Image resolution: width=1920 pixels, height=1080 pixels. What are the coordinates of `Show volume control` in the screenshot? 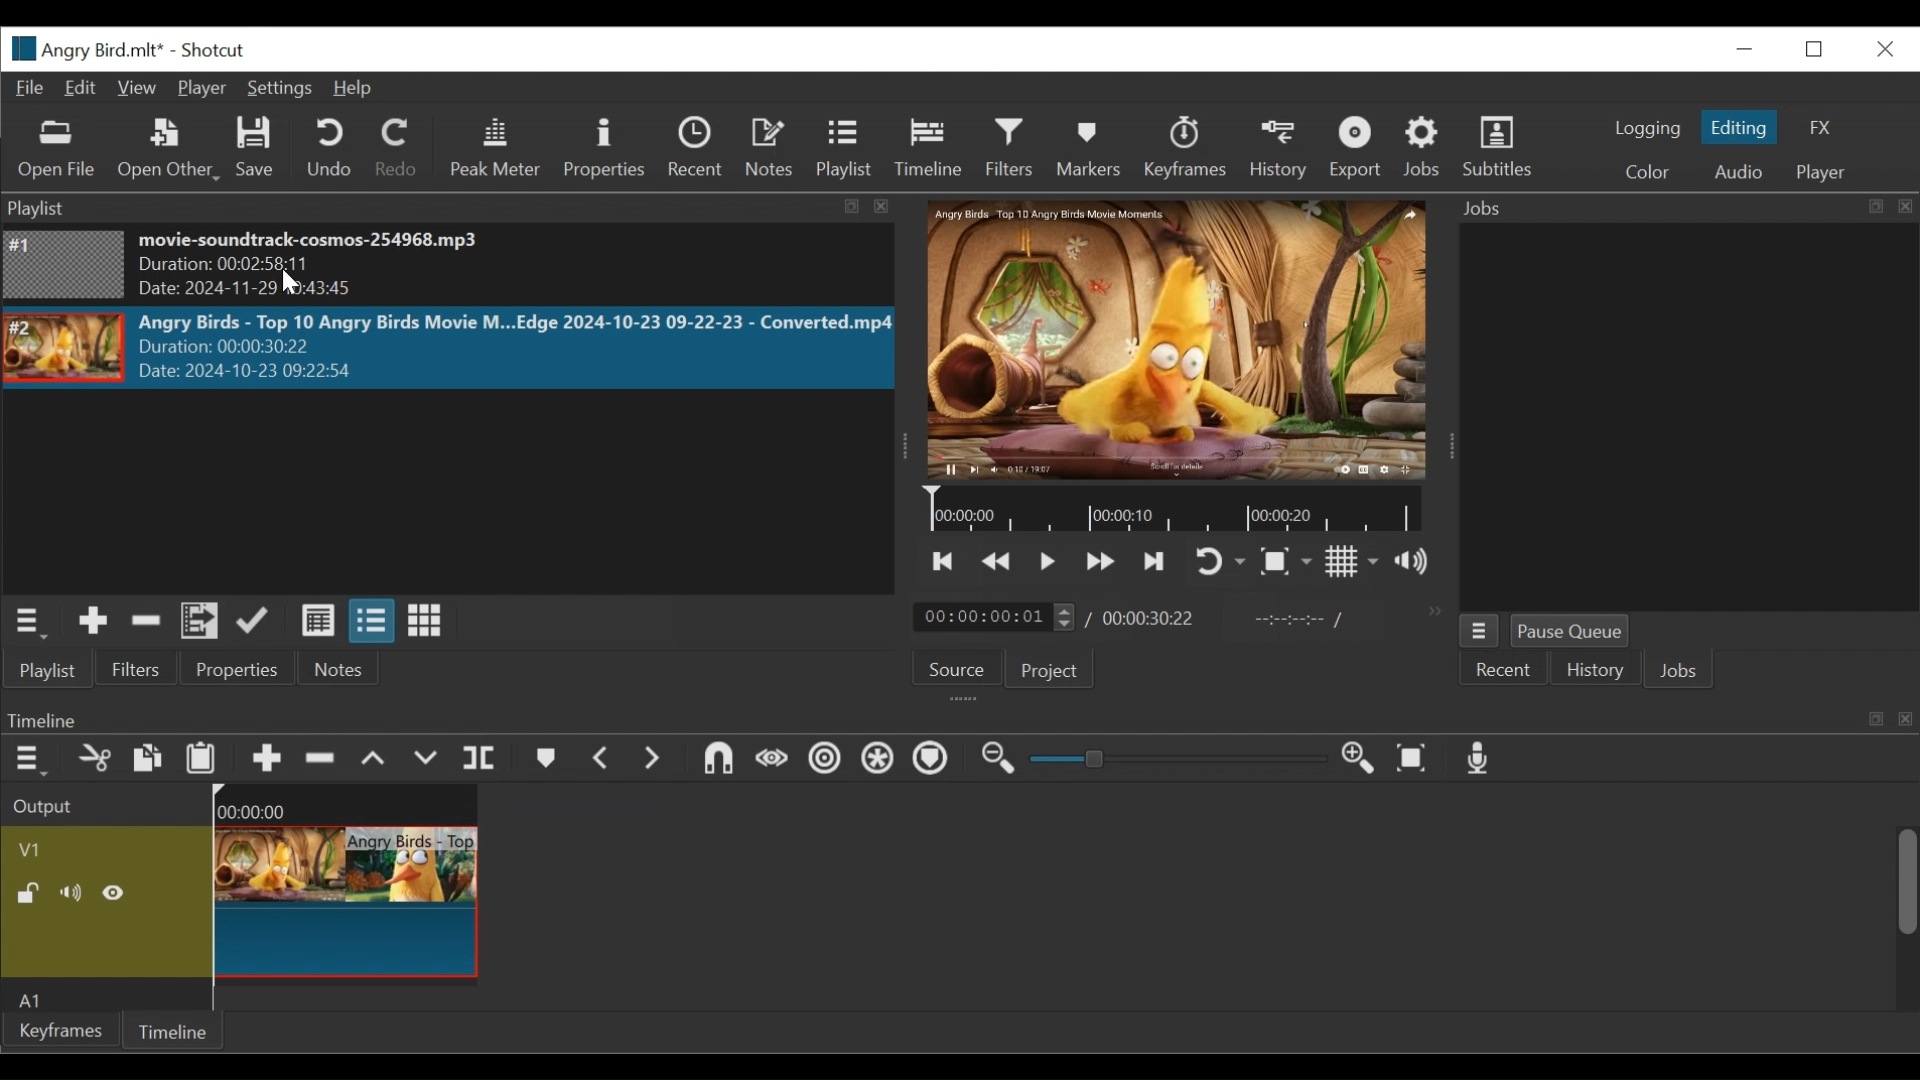 It's located at (1418, 564).